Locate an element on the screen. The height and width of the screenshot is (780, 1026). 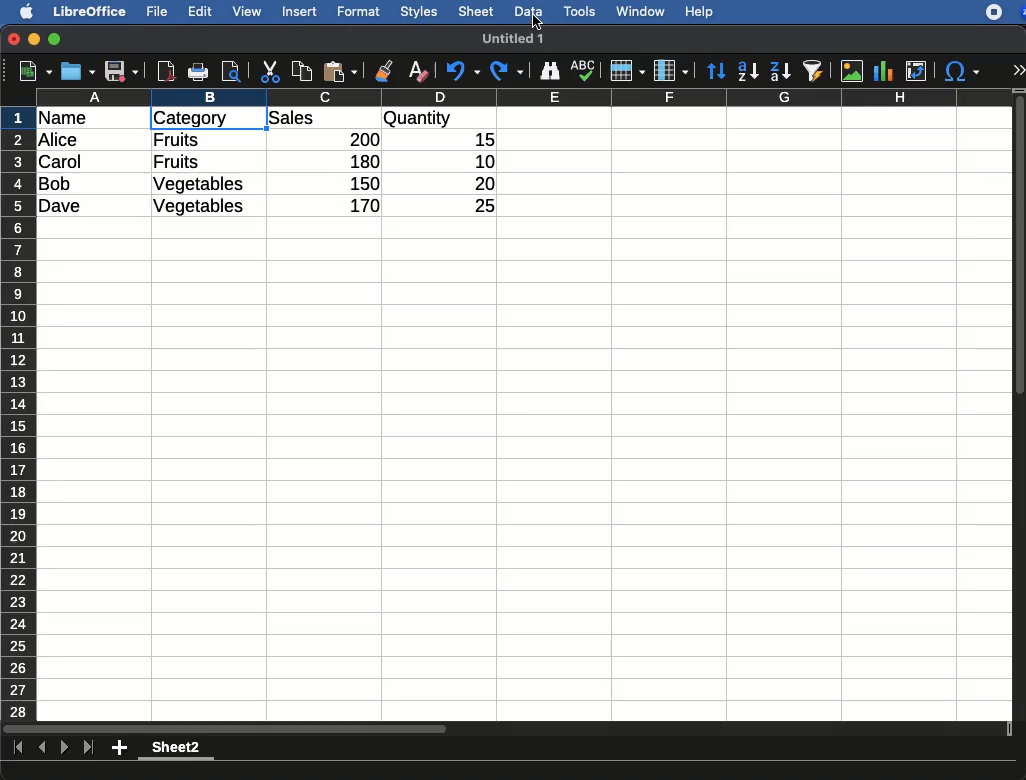
data is located at coordinates (528, 9).